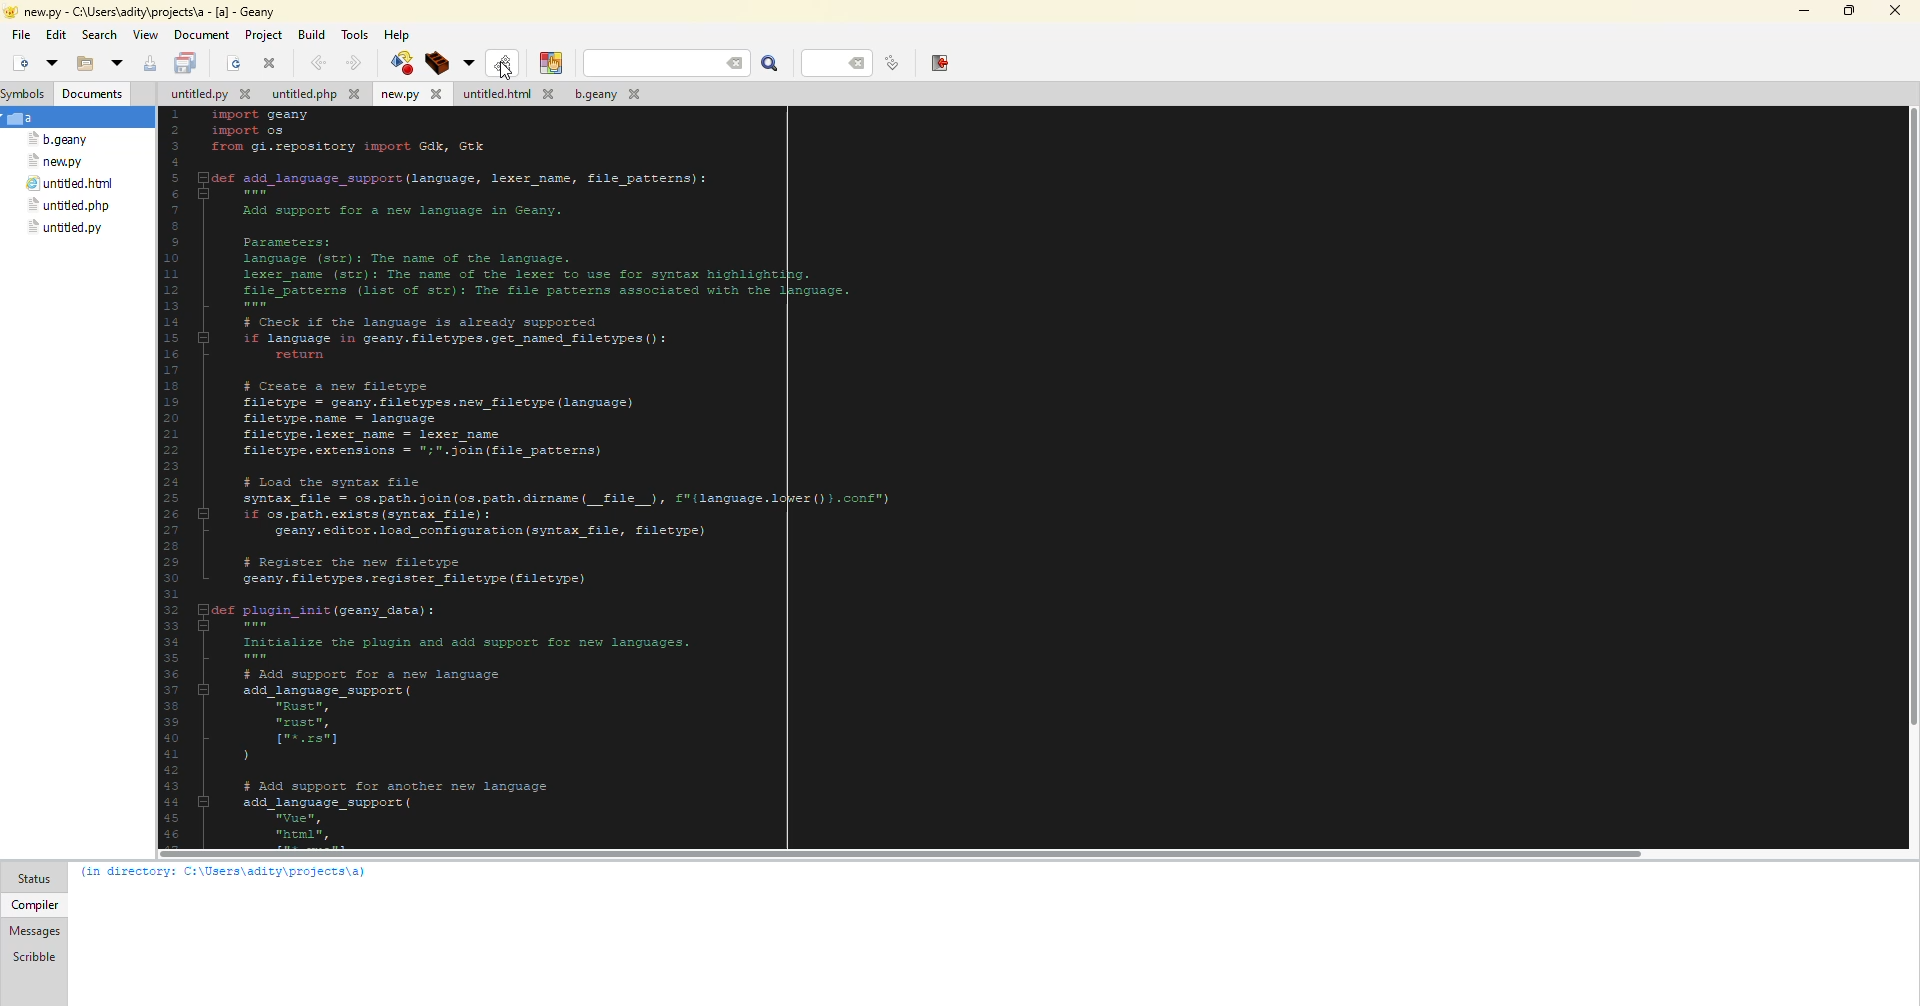 This screenshot has width=1920, height=1006. Describe the element at coordinates (18, 63) in the screenshot. I see `new` at that location.